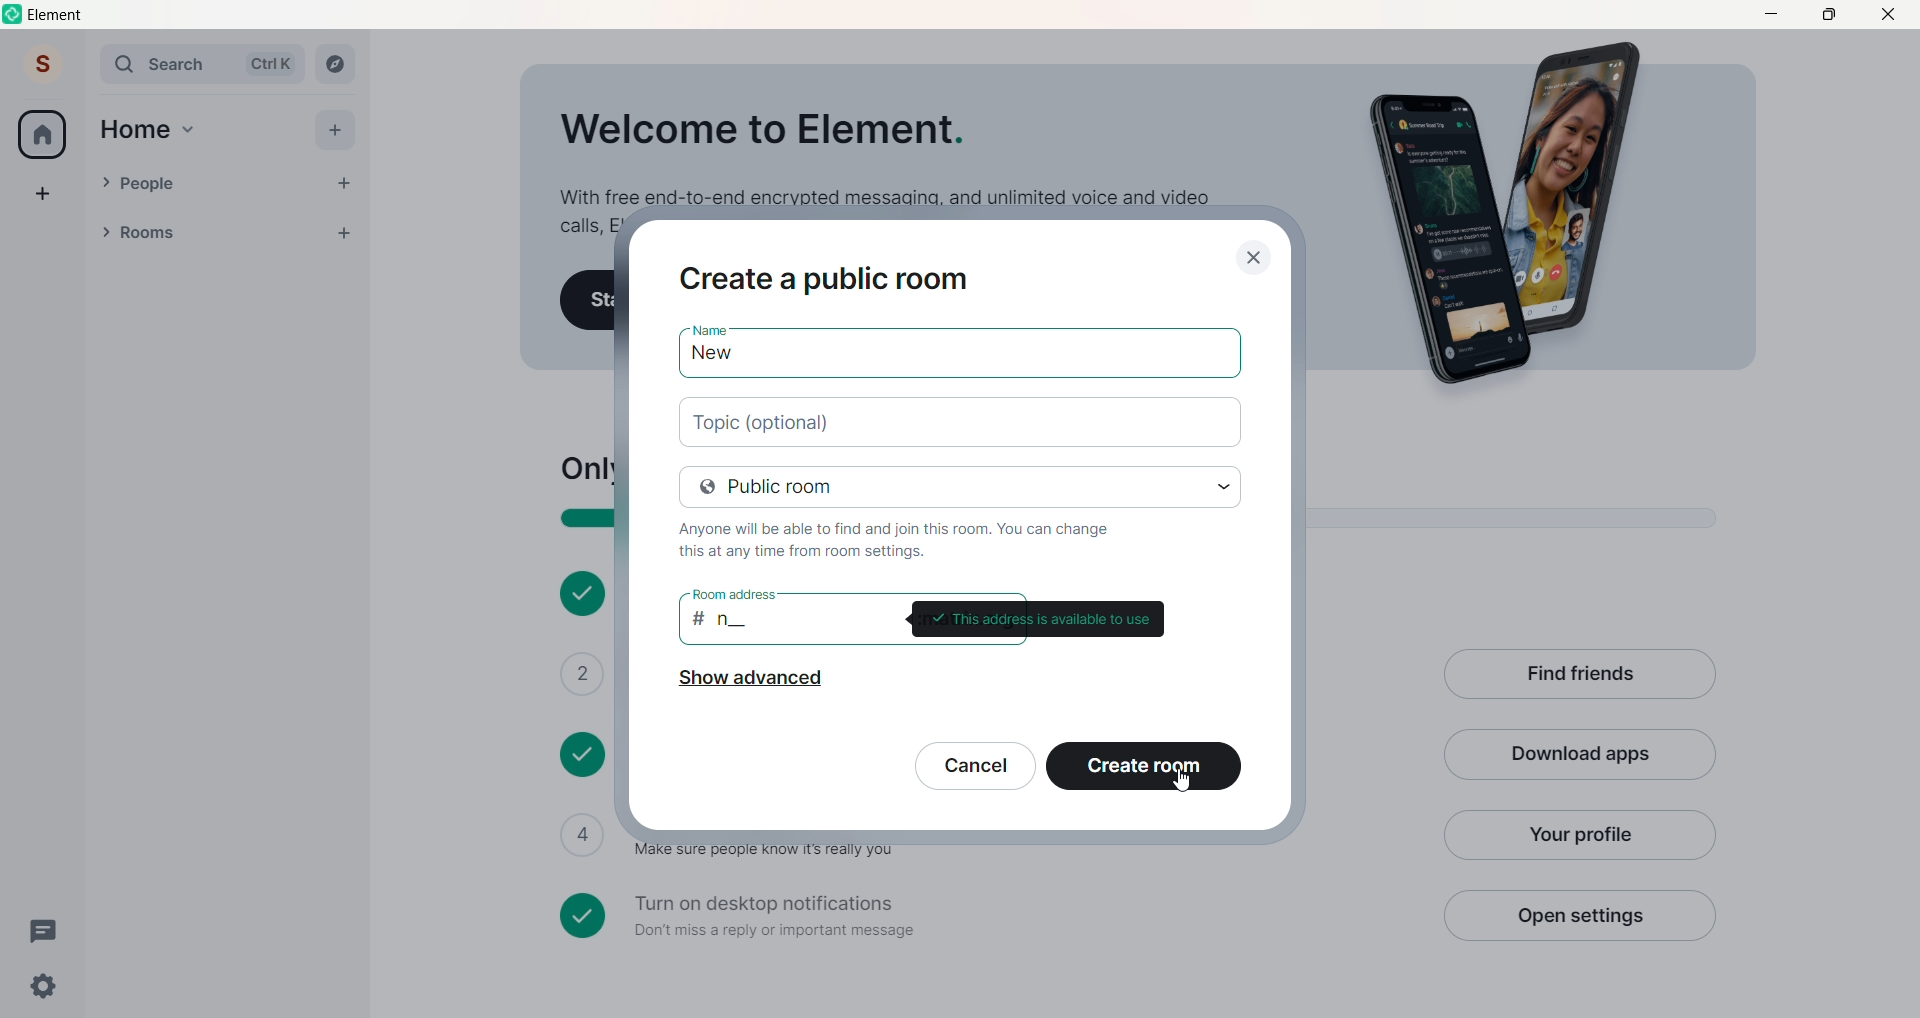 This screenshot has height=1018, width=1920. What do you see at coordinates (832, 276) in the screenshot?
I see `Create a private room` at bounding box center [832, 276].